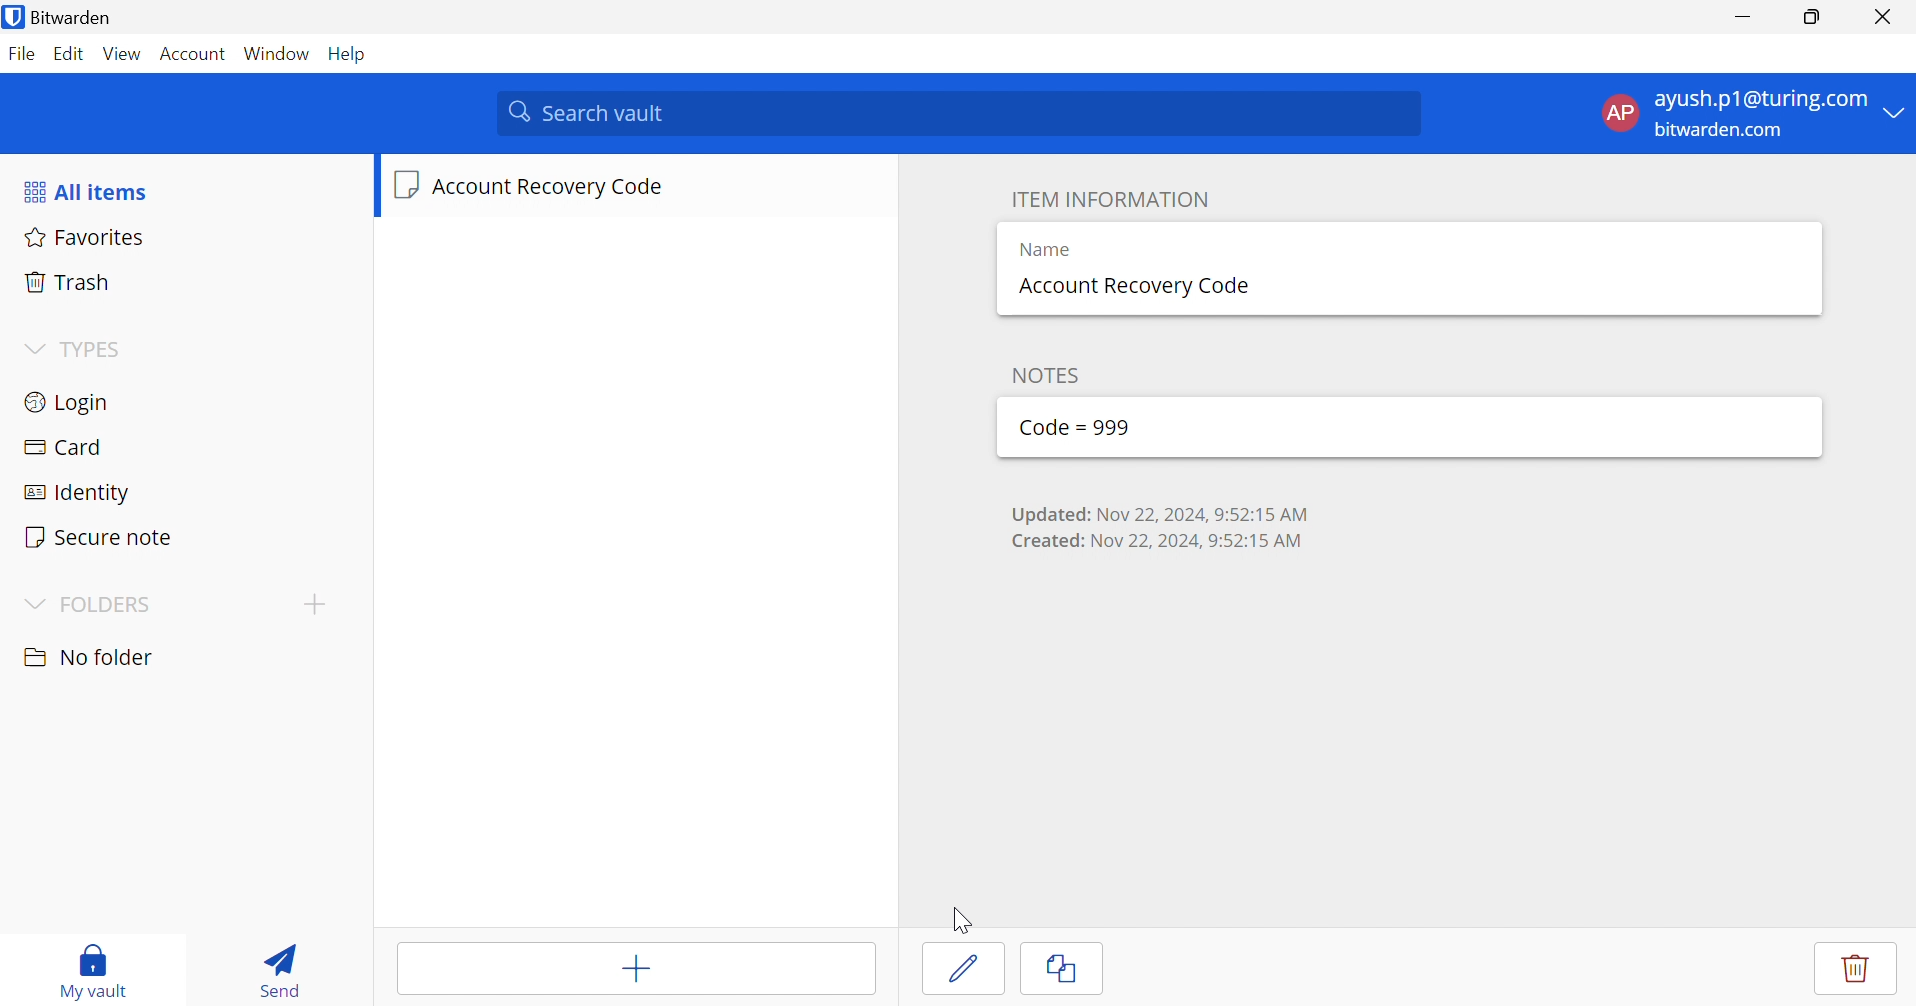  I want to click on Identity, so click(75, 493).